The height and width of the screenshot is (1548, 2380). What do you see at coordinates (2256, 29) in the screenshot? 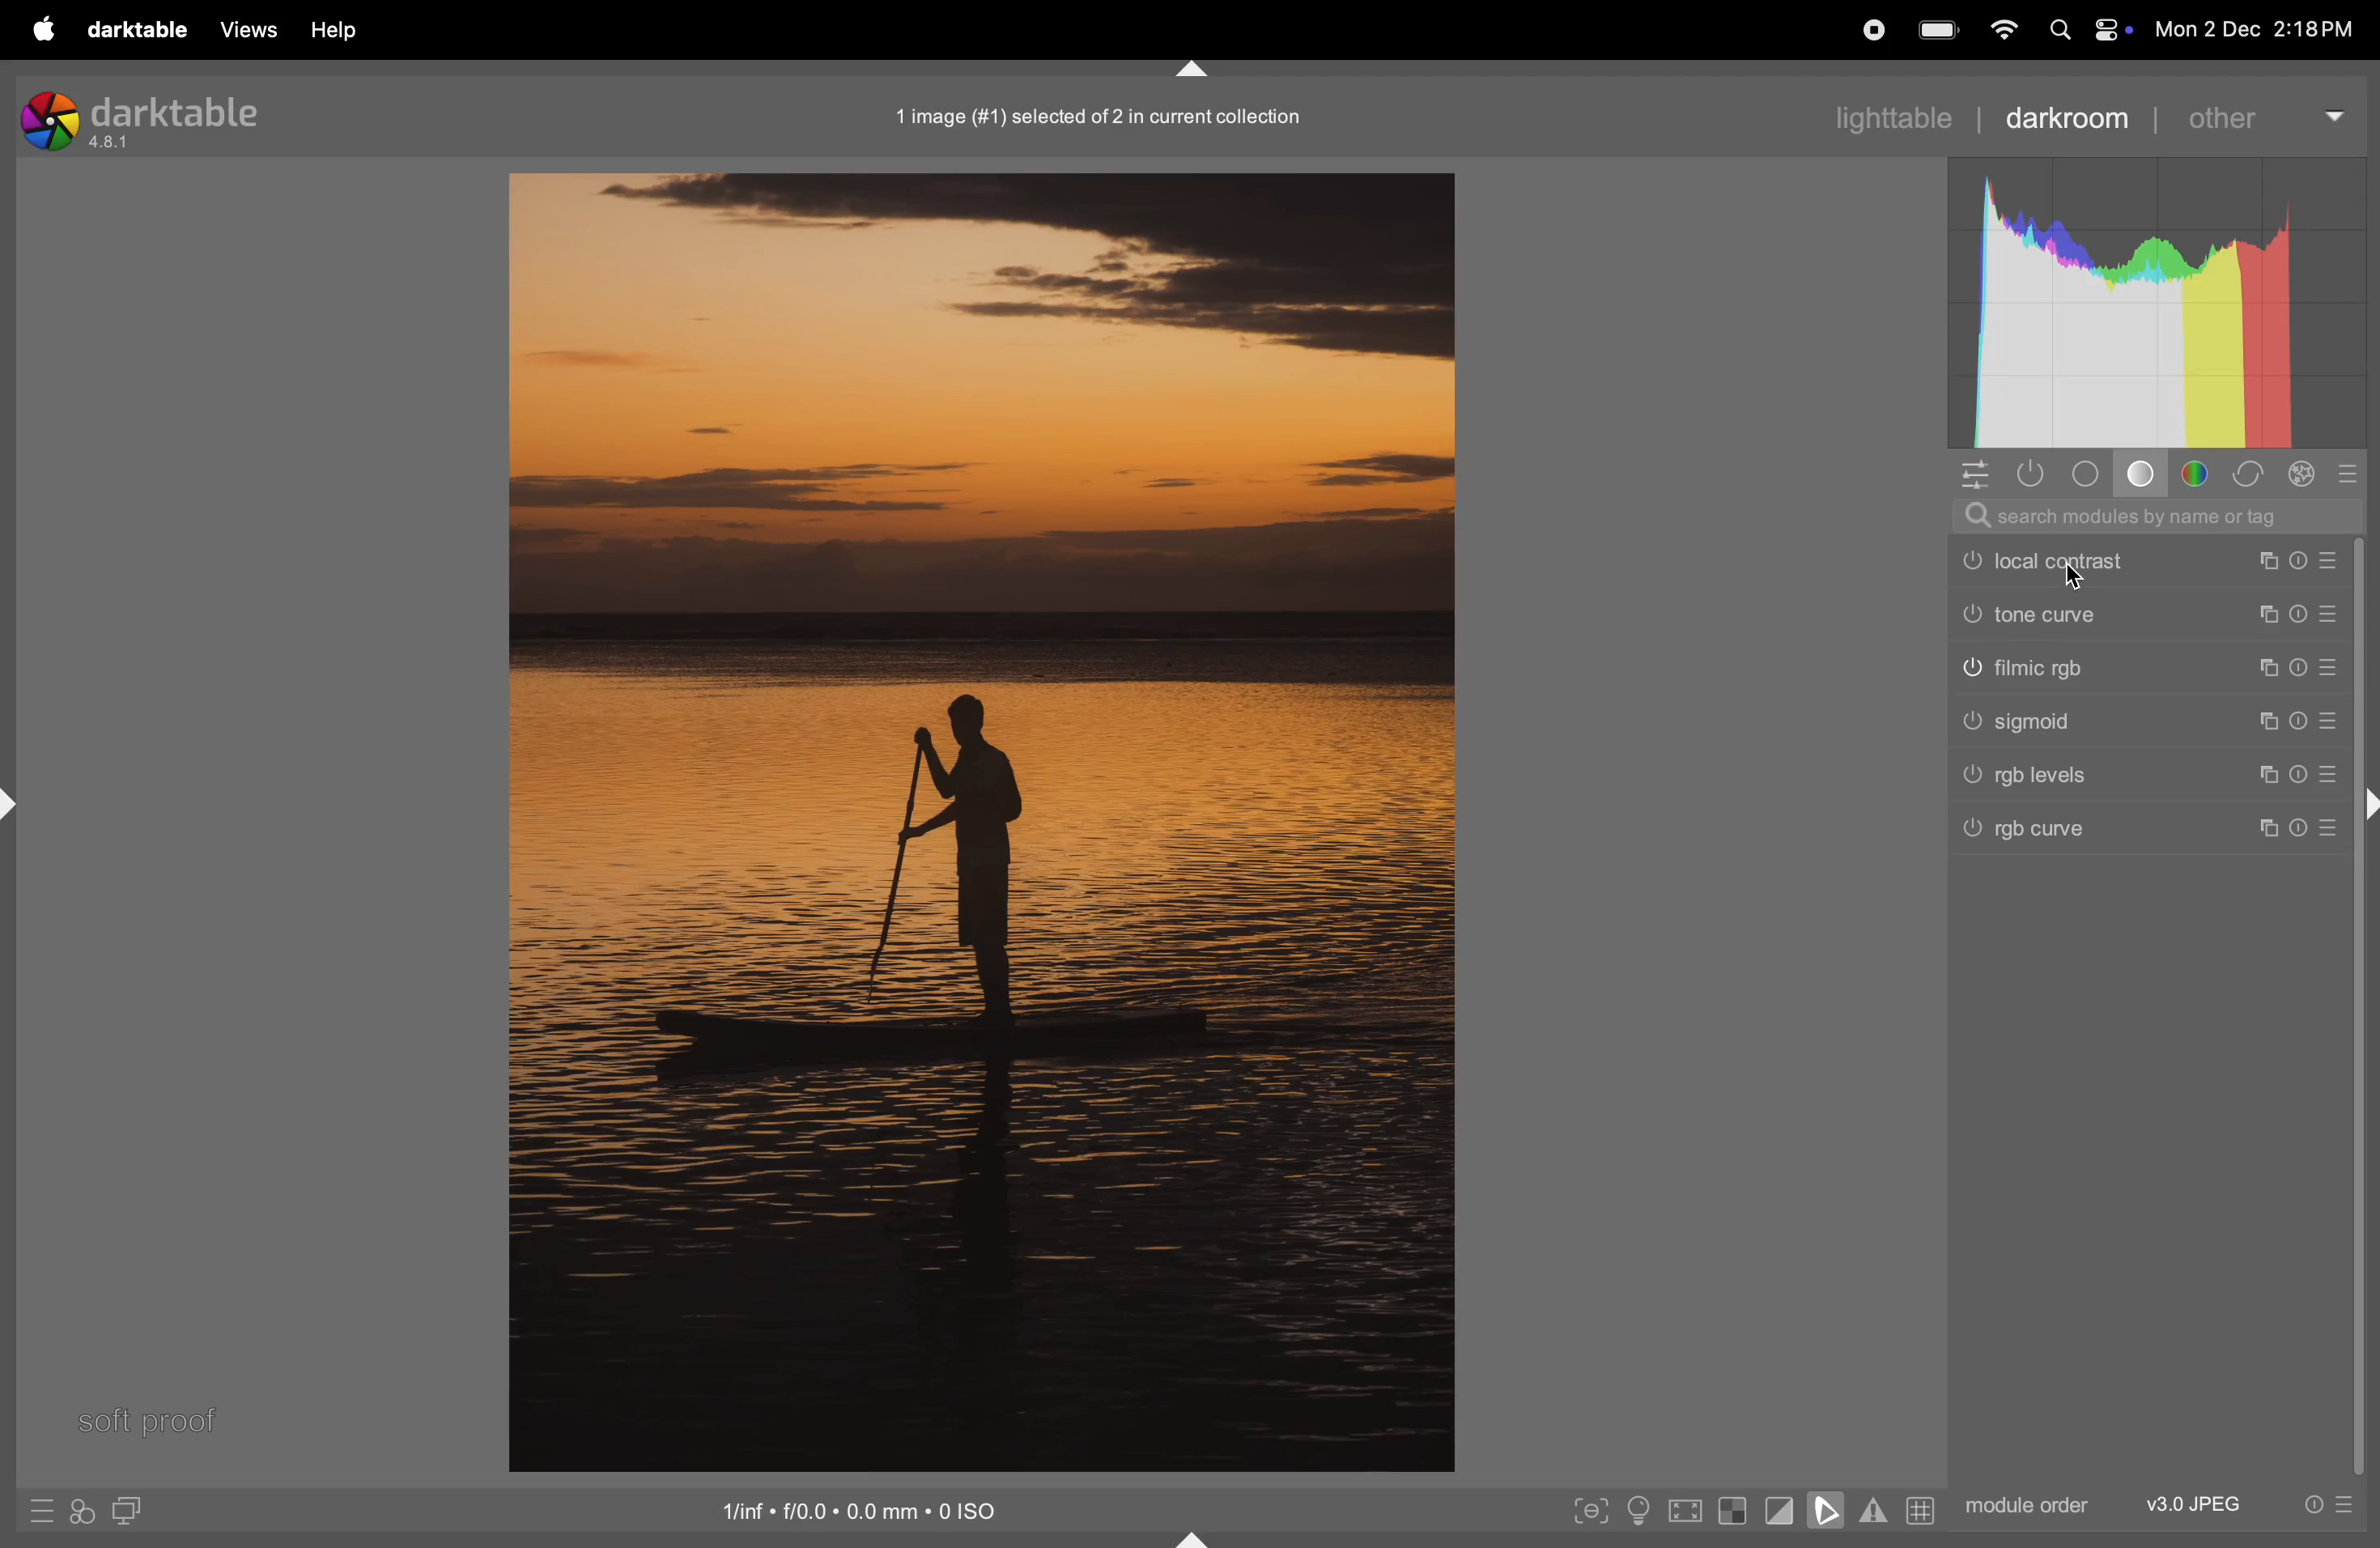
I see `dat and time` at bounding box center [2256, 29].